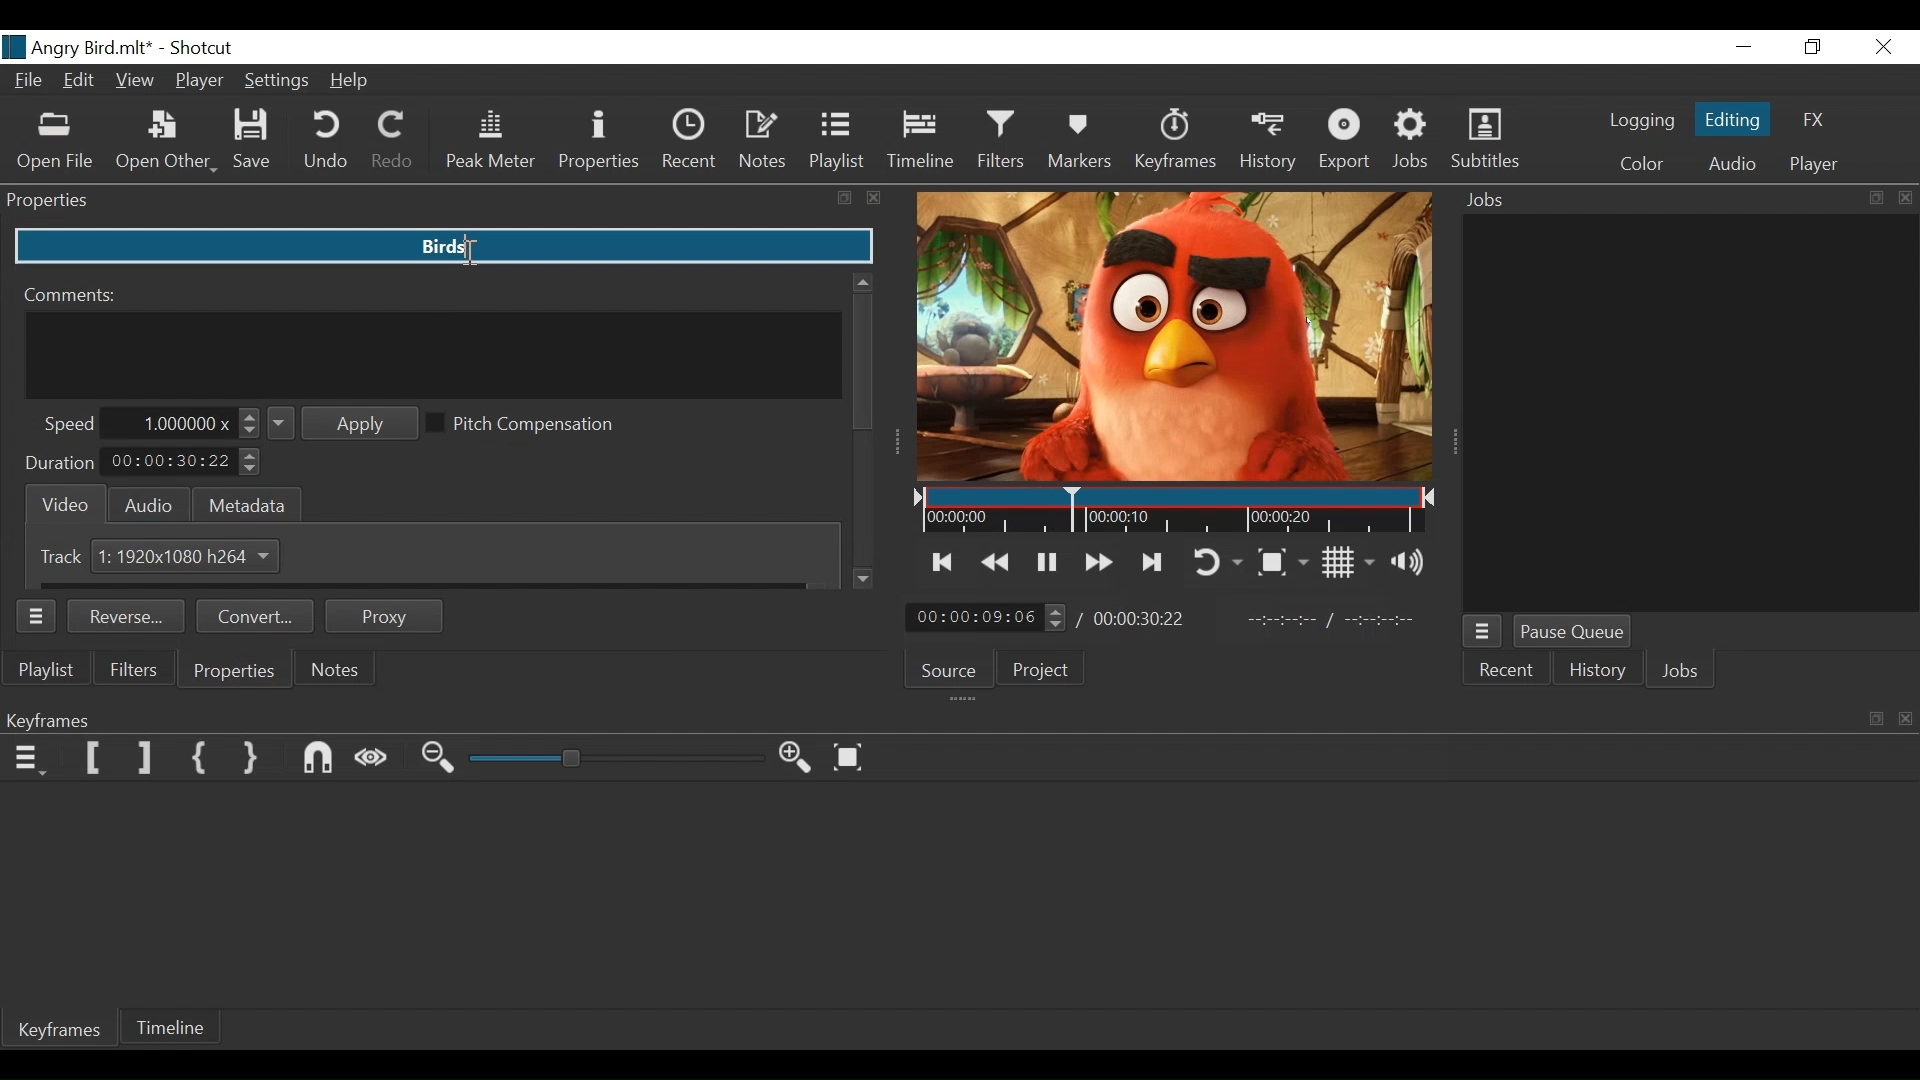 The image size is (1920, 1080). I want to click on Notes, so click(764, 141).